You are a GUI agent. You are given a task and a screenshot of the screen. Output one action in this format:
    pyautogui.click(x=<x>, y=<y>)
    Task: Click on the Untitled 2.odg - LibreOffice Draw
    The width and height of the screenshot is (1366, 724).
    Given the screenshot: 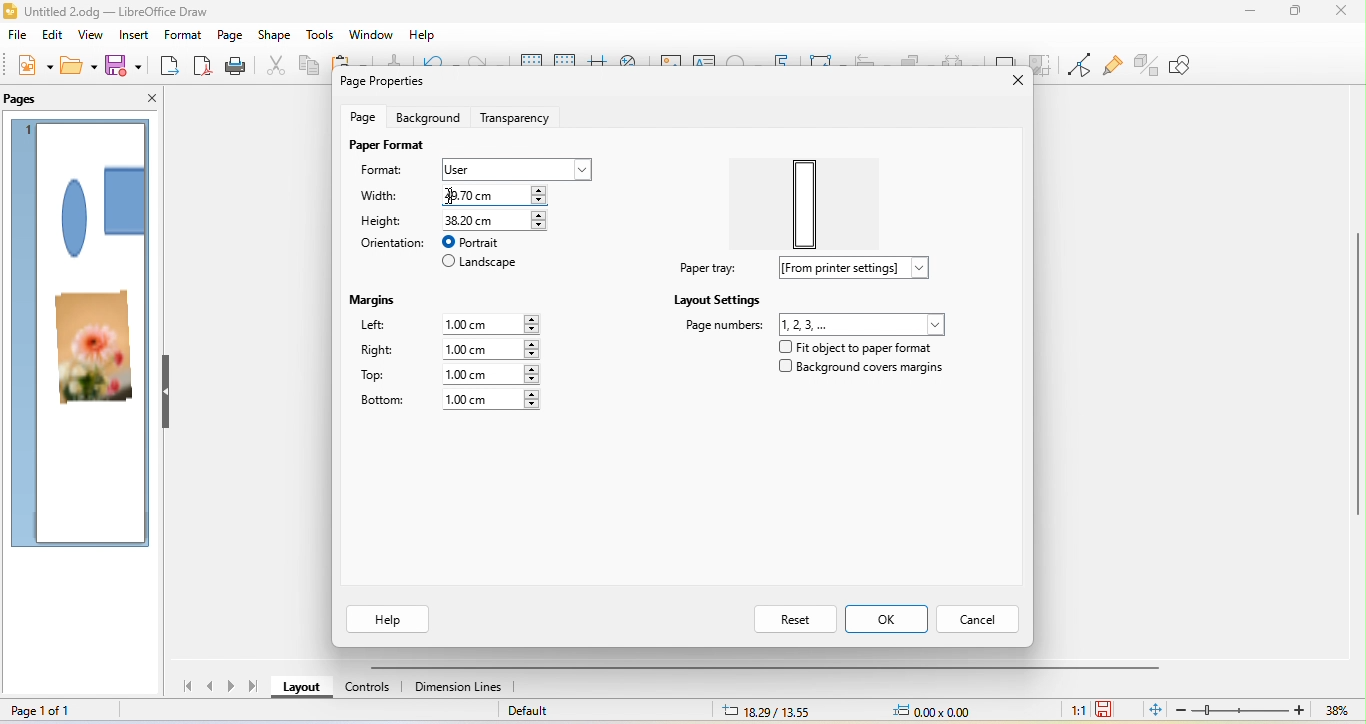 What is the action you would take?
    pyautogui.click(x=119, y=11)
    